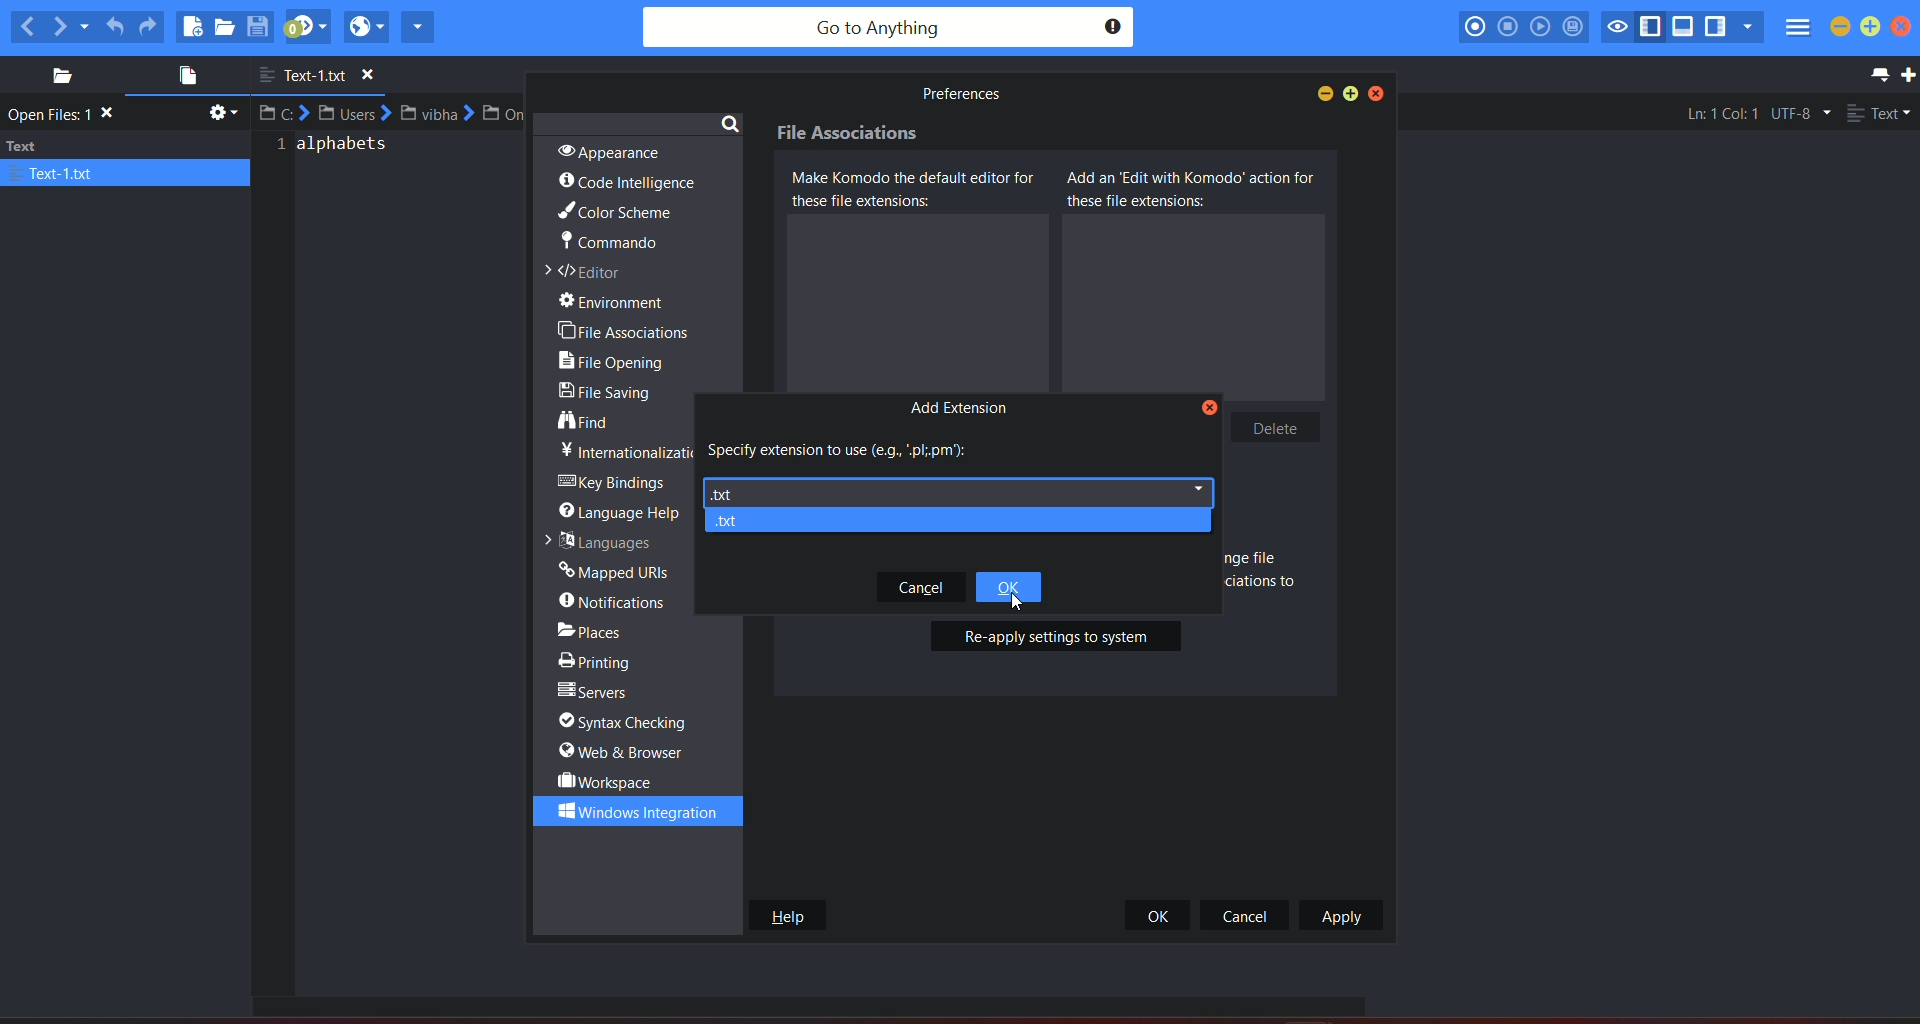 This screenshot has width=1920, height=1024. Describe the element at coordinates (182, 78) in the screenshot. I see `open file` at that location.